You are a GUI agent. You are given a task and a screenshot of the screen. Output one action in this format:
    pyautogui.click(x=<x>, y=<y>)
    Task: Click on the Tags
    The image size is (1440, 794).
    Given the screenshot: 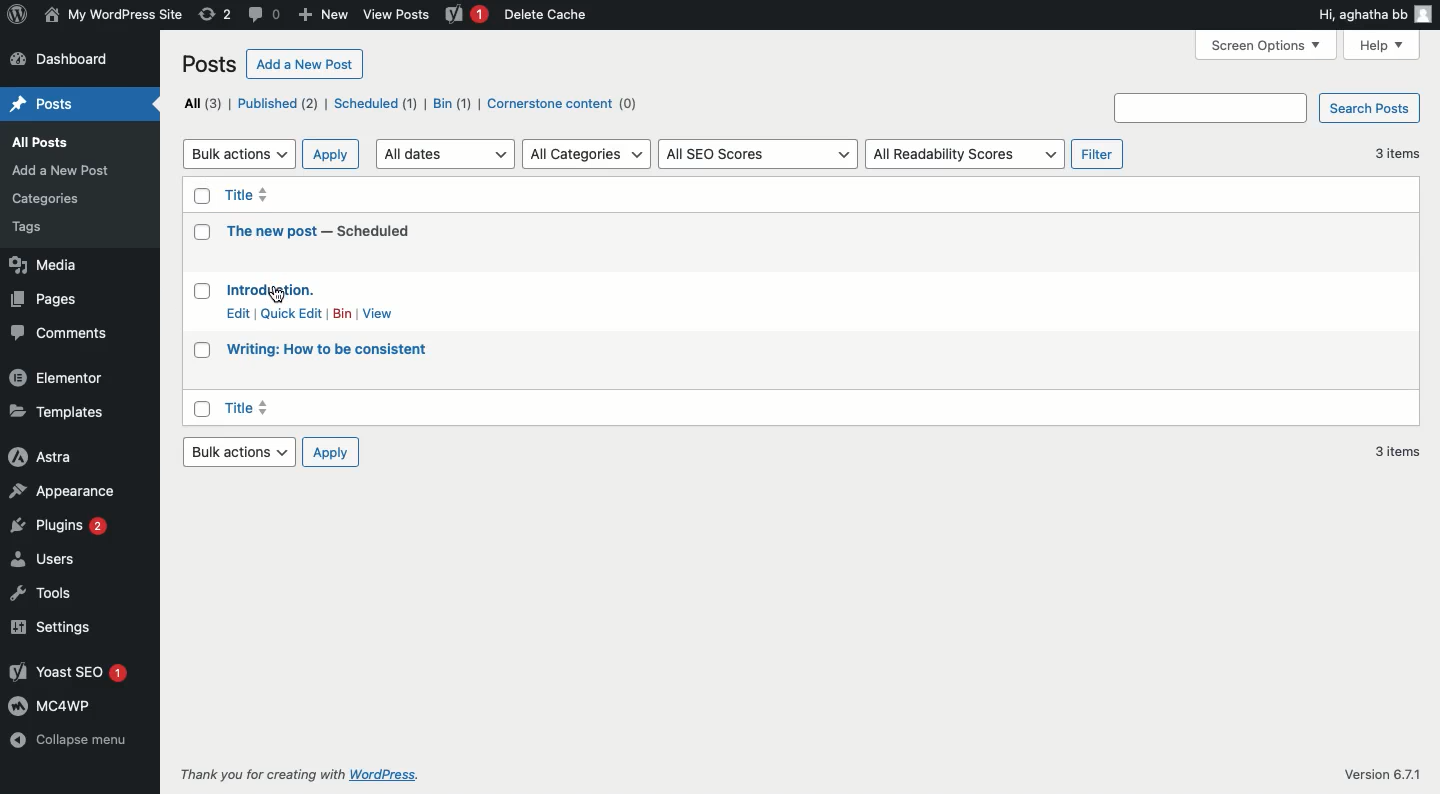 What is the action you would take?
    pyautogui.click(x=49, y=228)
    